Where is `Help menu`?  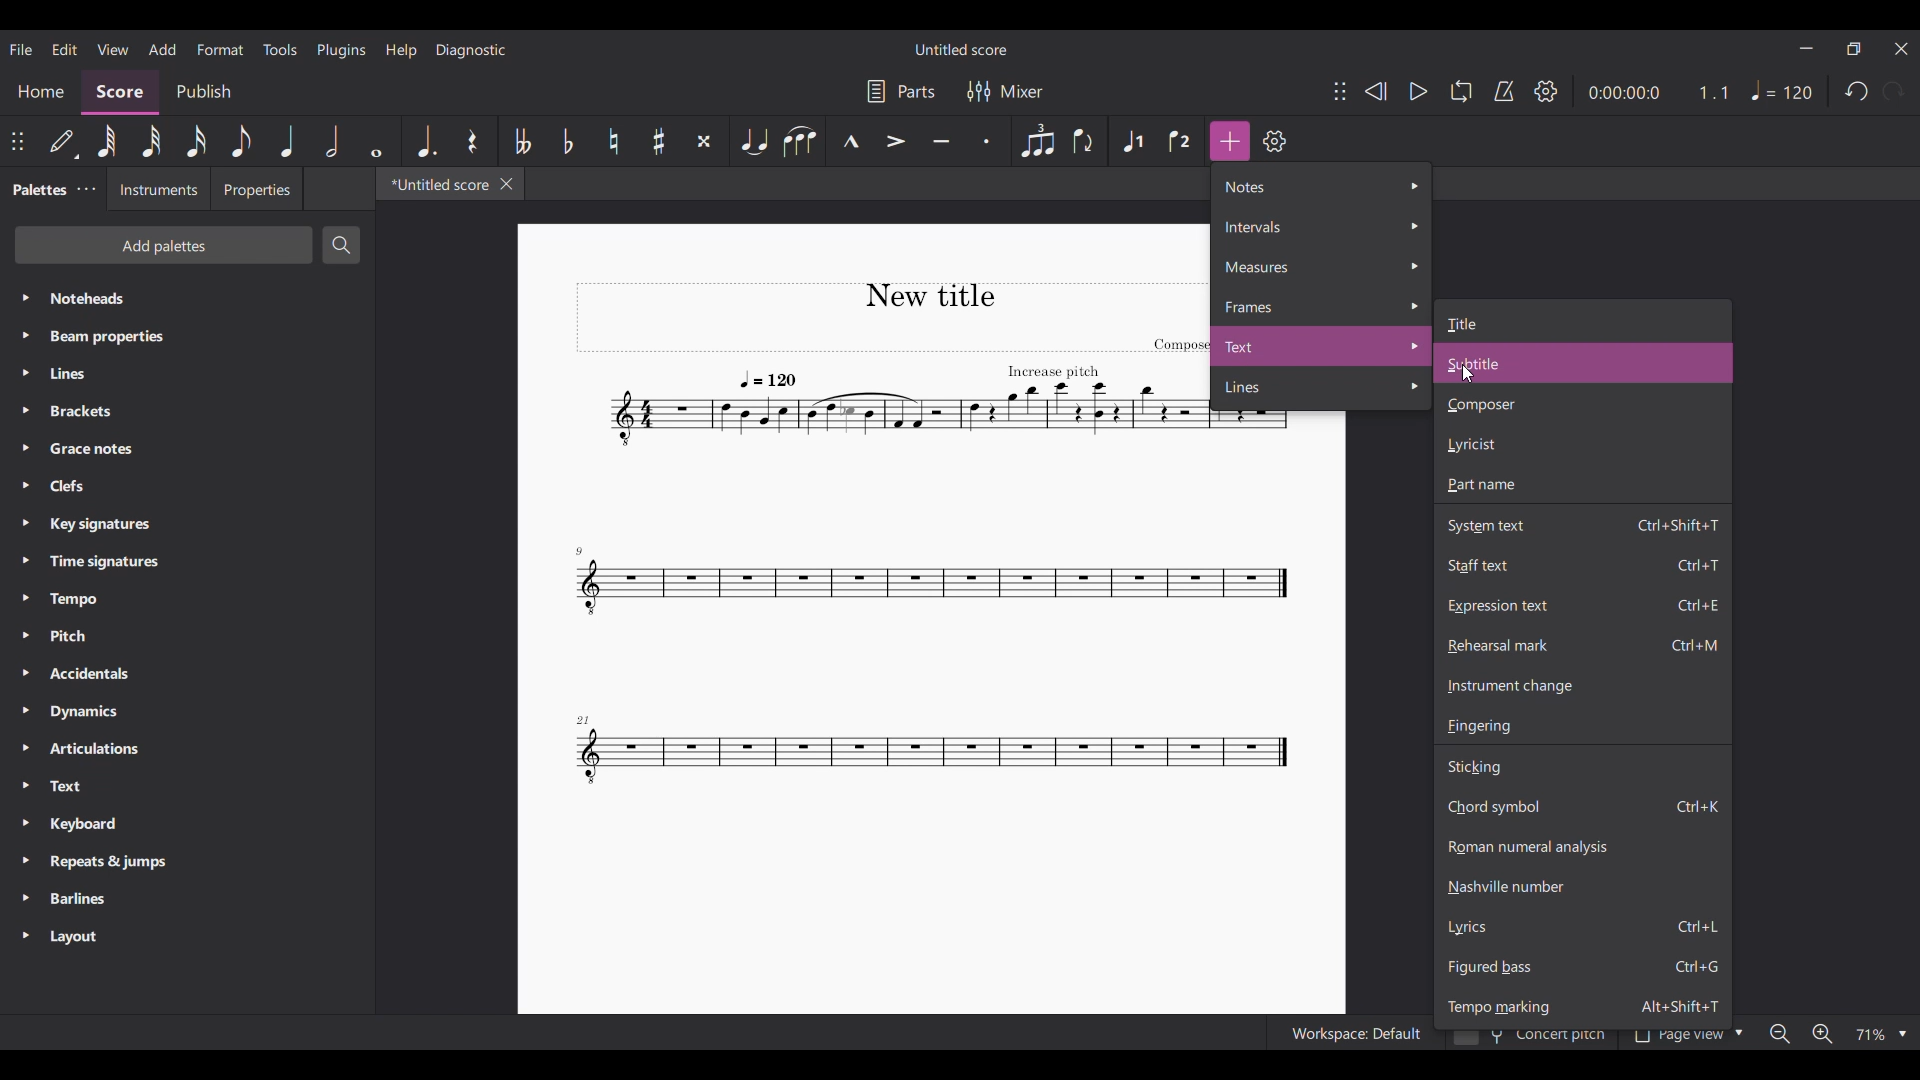 Help menu is located at coordinates (401, 51).